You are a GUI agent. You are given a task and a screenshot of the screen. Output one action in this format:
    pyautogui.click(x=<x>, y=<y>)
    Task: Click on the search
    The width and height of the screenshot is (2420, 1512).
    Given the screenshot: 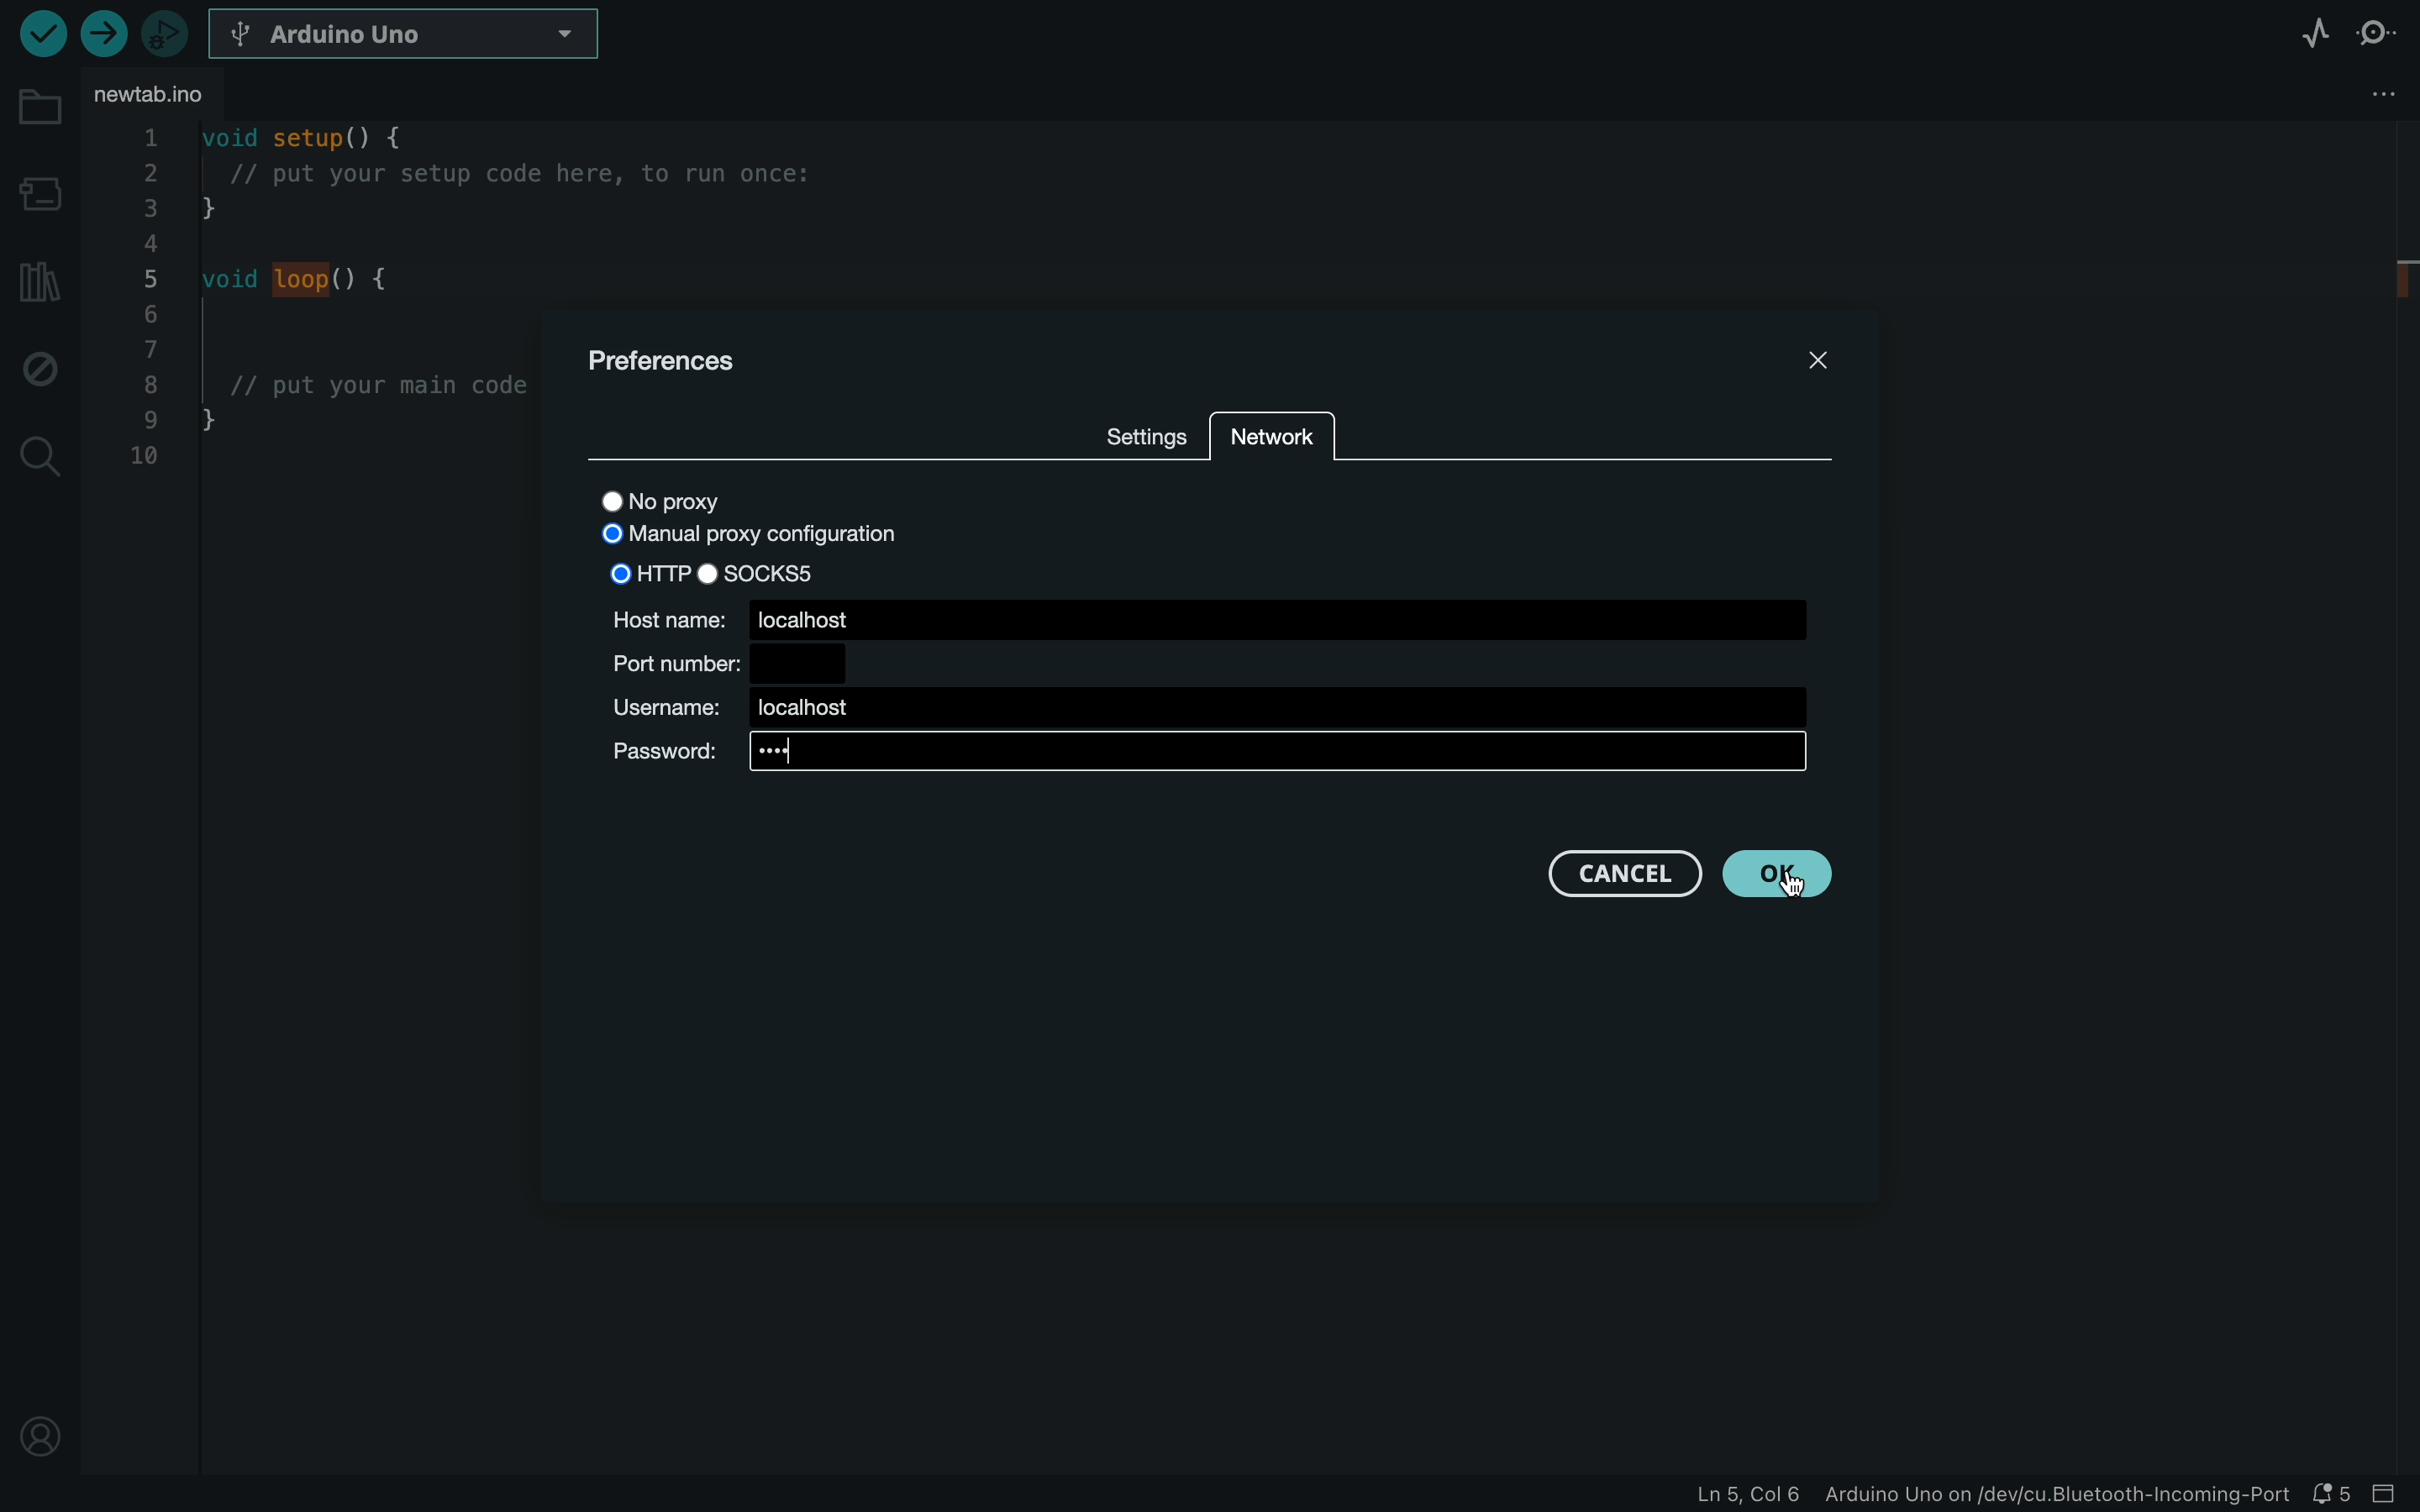 What is the action you would take?
    pyautogui.click(x=40, y=453)
    